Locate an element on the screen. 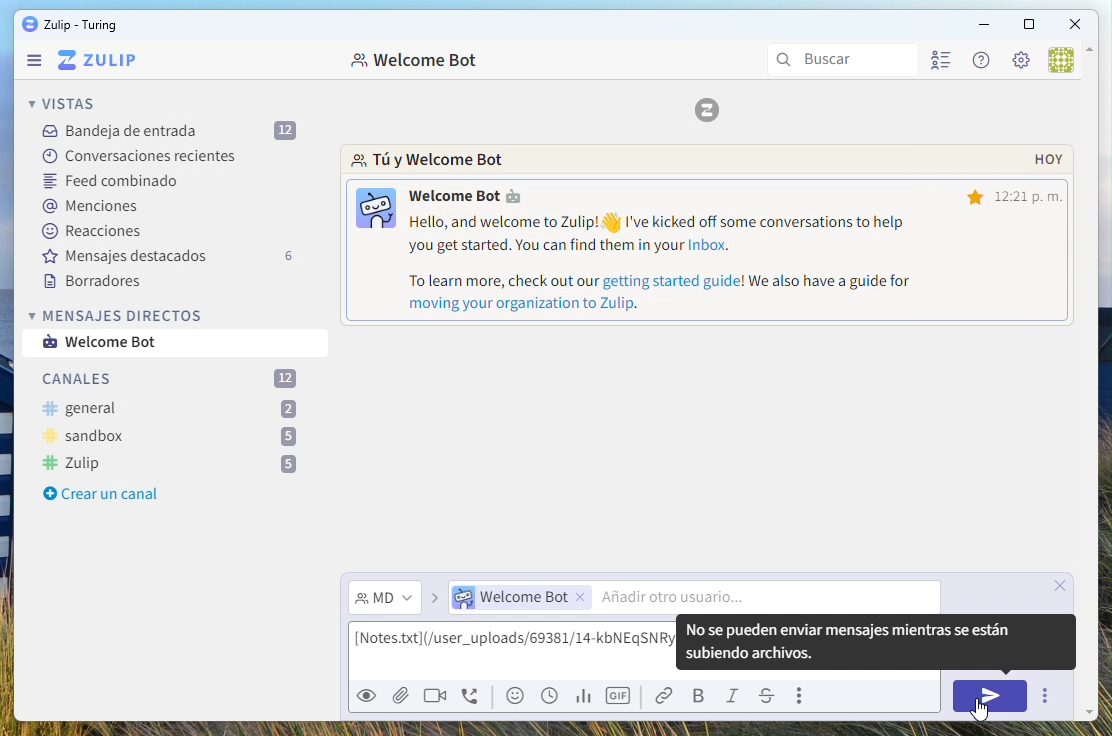 The width and height of the screenshot is (1112, 736). Menu is located at coordinates (35, 62).